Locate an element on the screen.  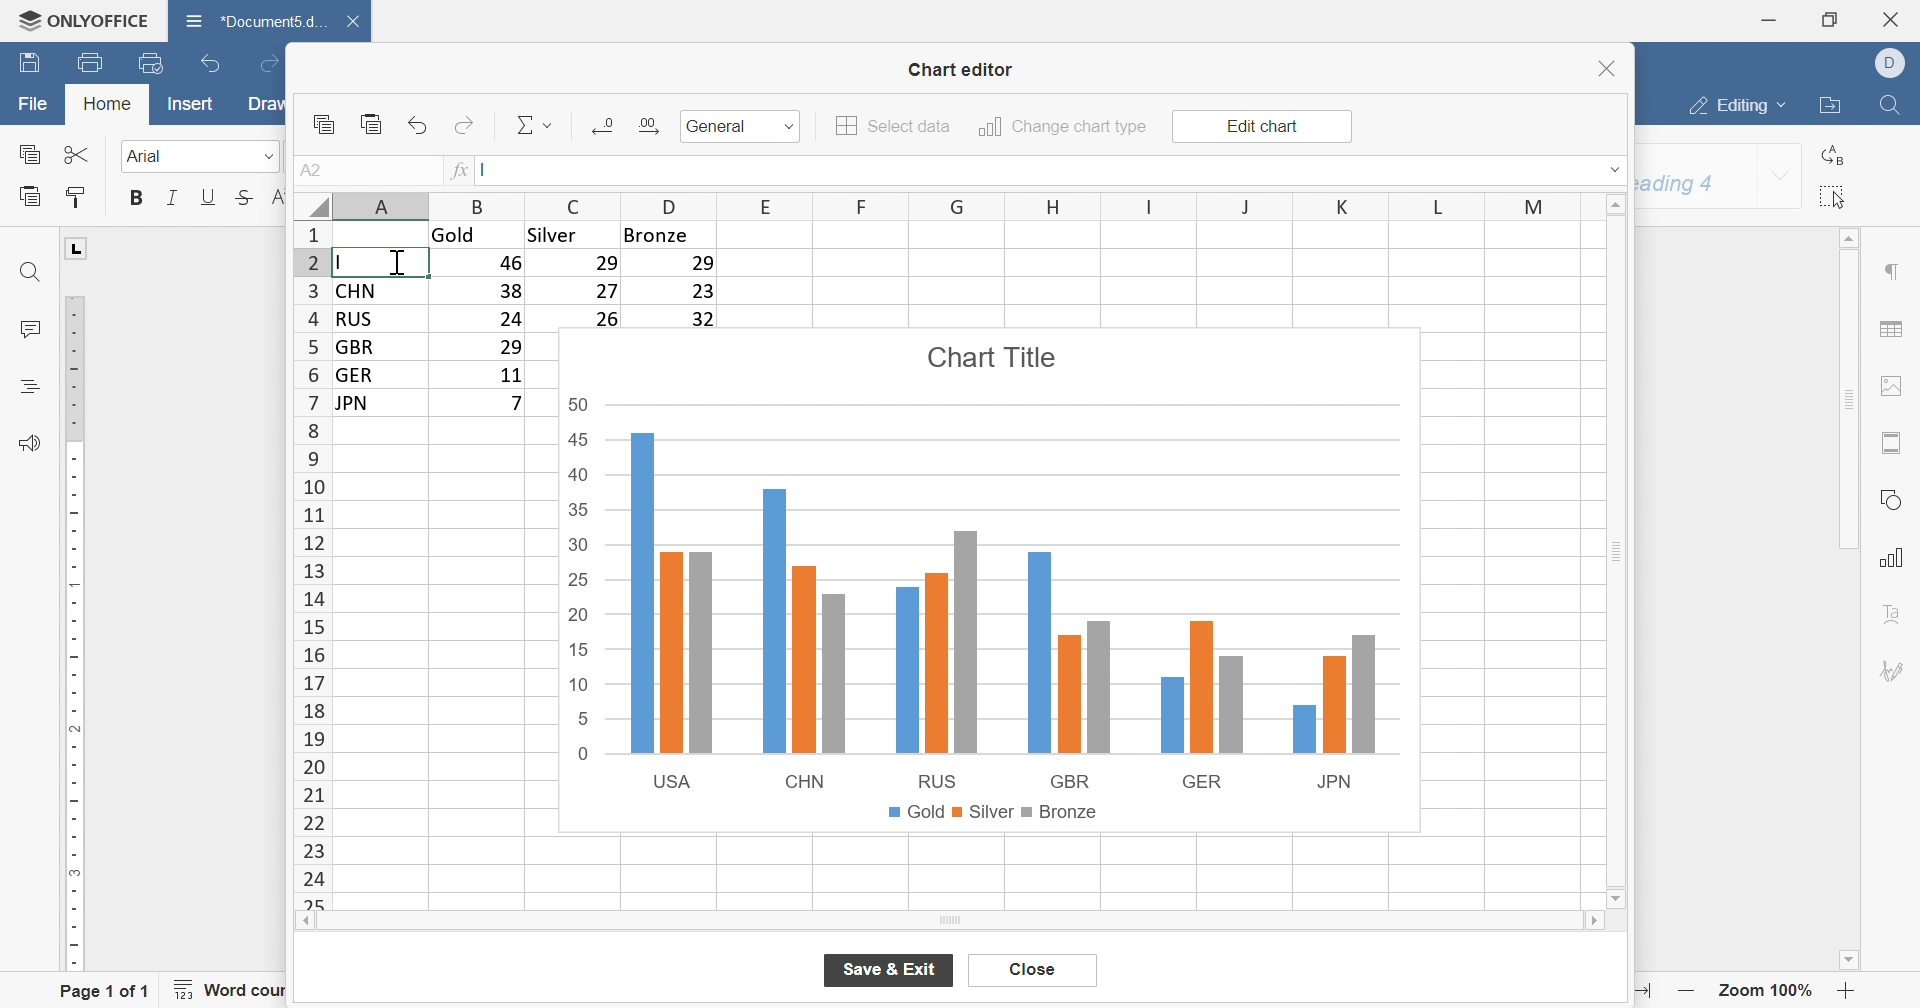
close is located at coordinates (1609, 68).